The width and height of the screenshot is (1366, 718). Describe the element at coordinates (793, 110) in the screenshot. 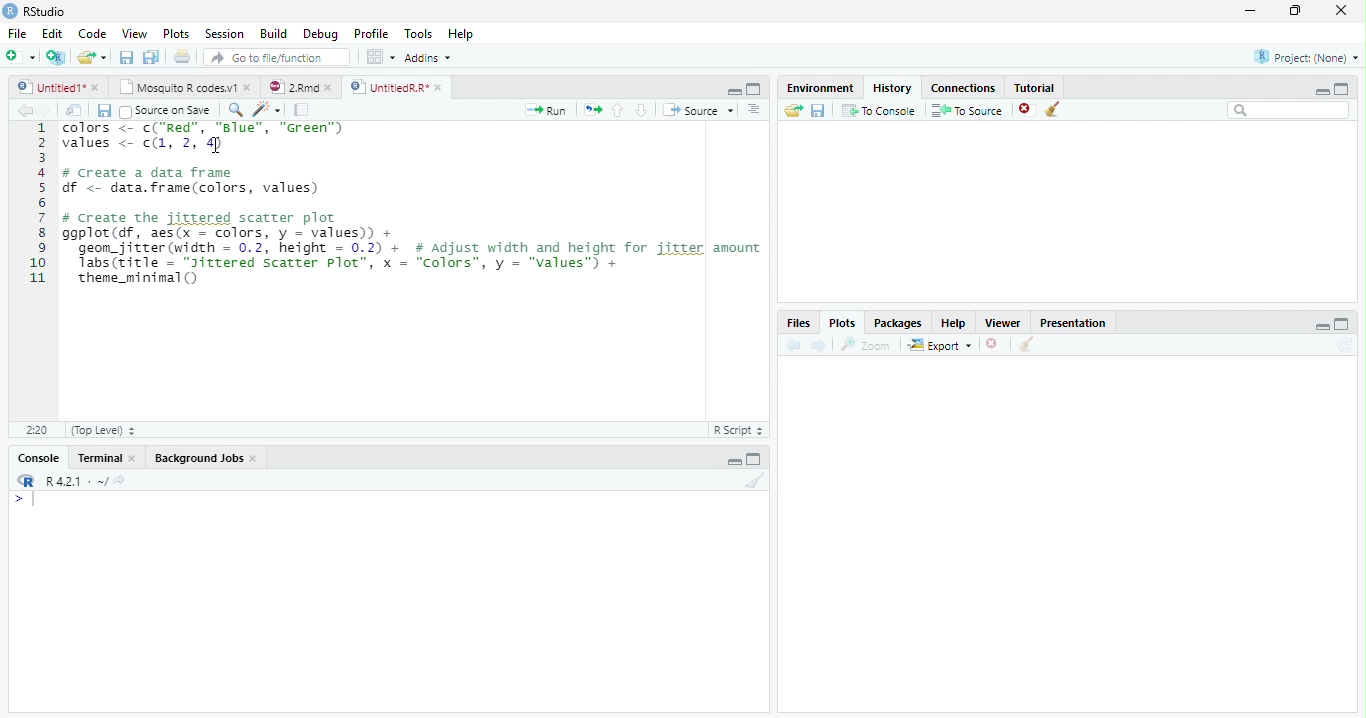

I see `Load history from an existing file` at that location.